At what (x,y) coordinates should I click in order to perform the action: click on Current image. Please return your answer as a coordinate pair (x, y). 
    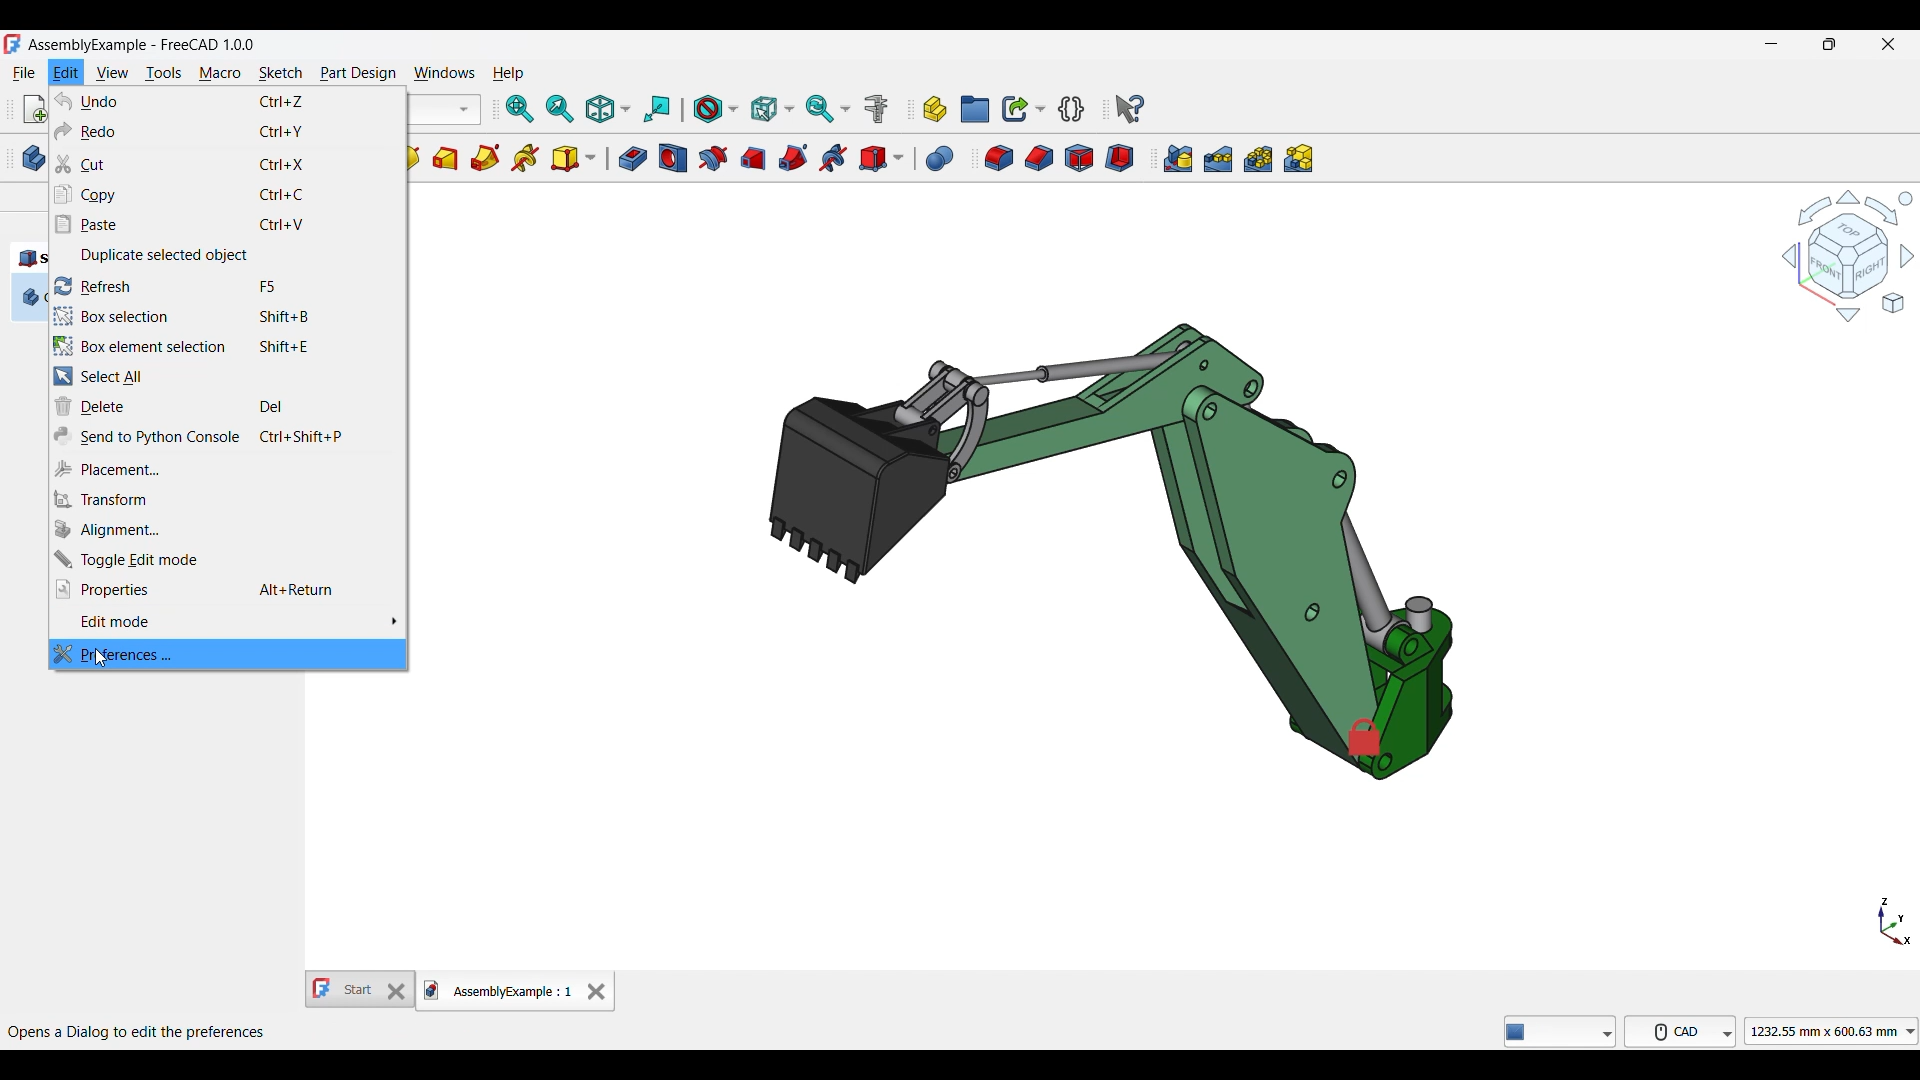
    Looking at the image, I should click on (1111, 551).